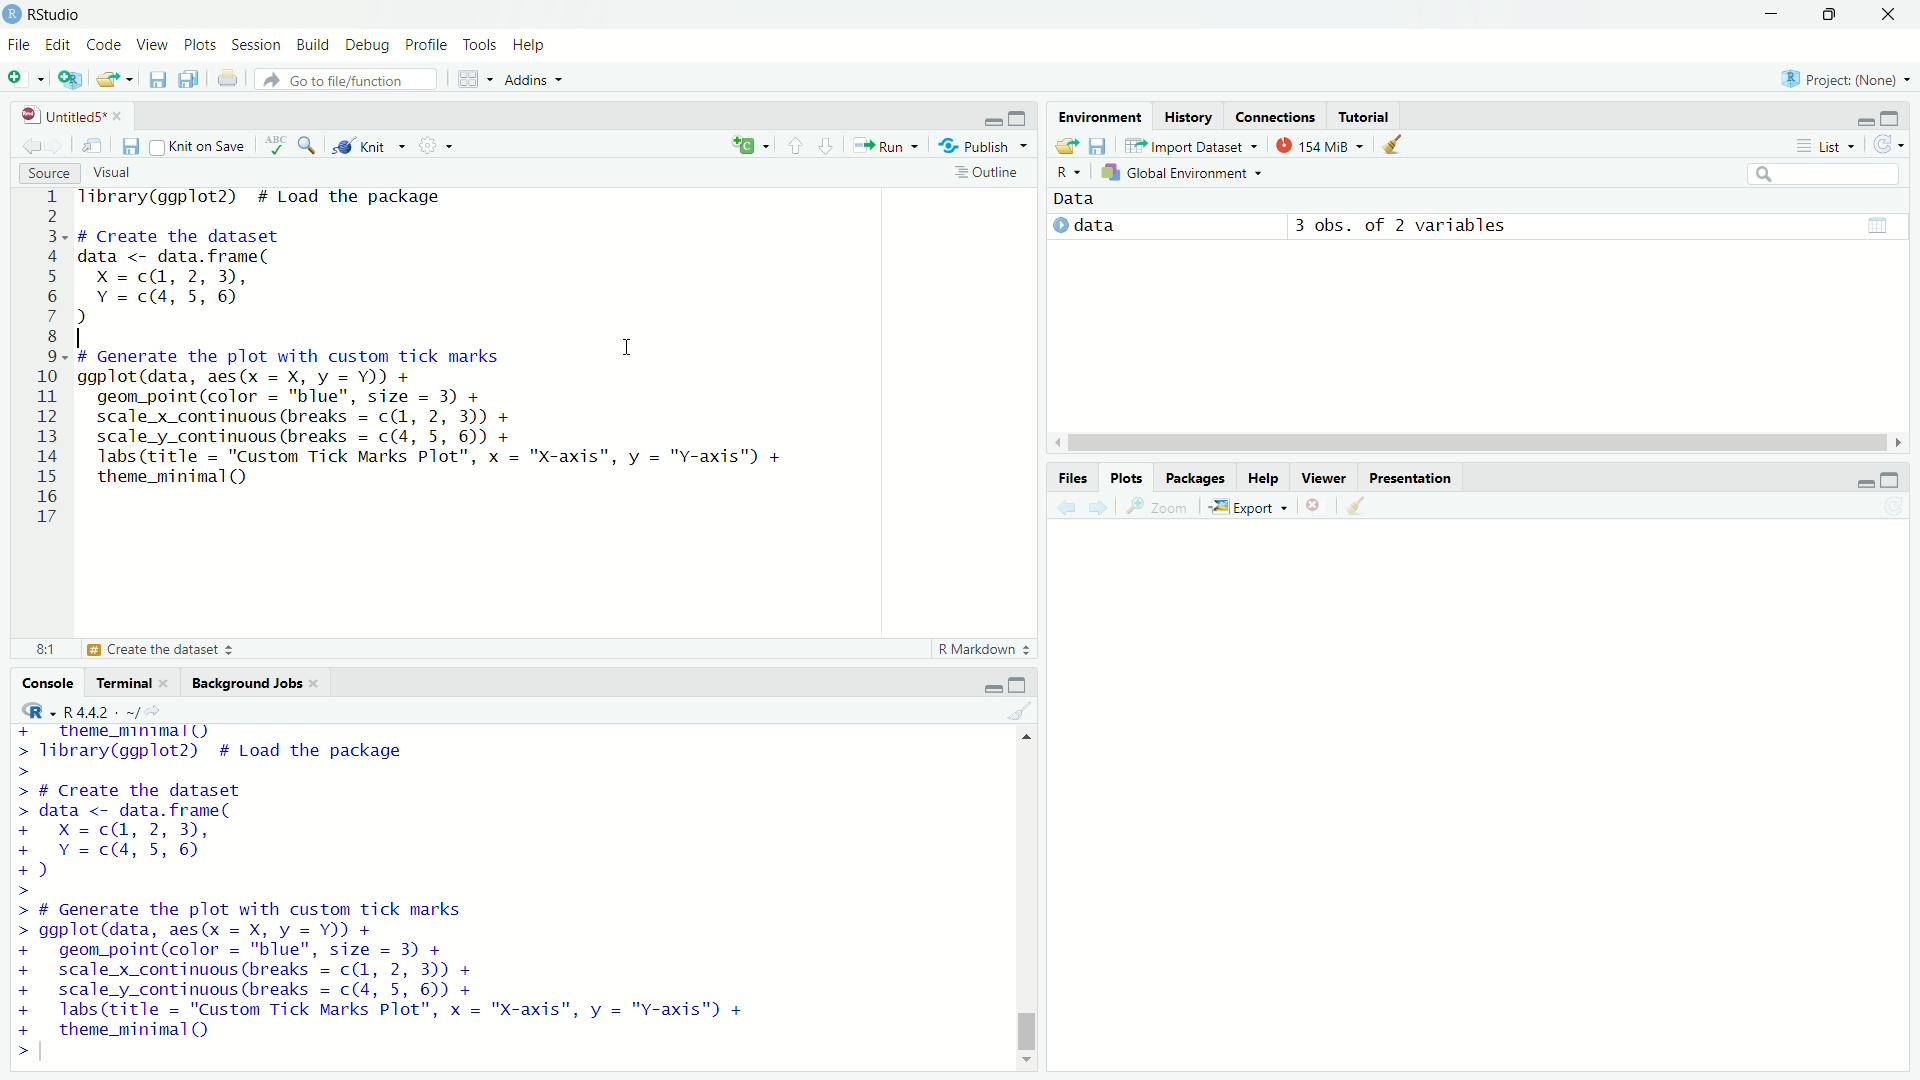  I want to click on typing cursor, so click(49, 1055).